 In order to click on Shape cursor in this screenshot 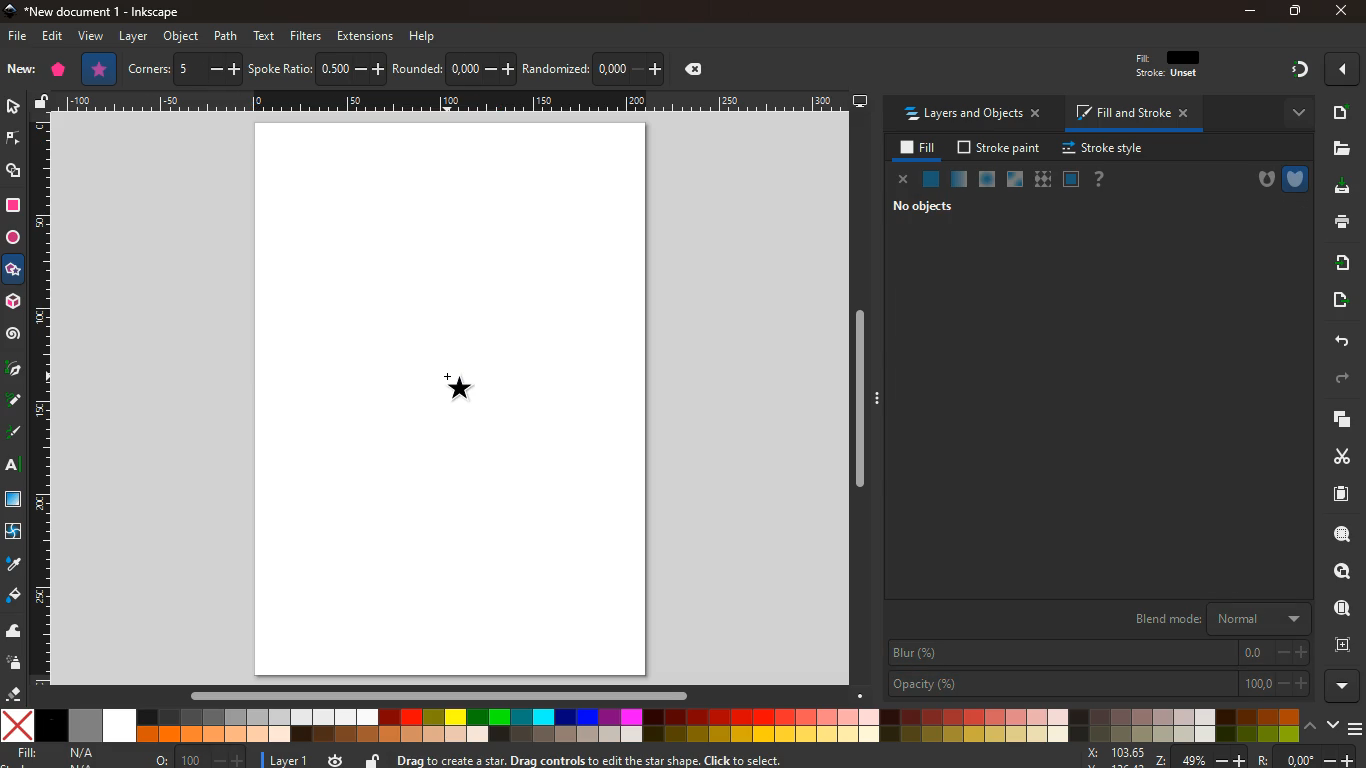, I will do `click(456, 385)`.